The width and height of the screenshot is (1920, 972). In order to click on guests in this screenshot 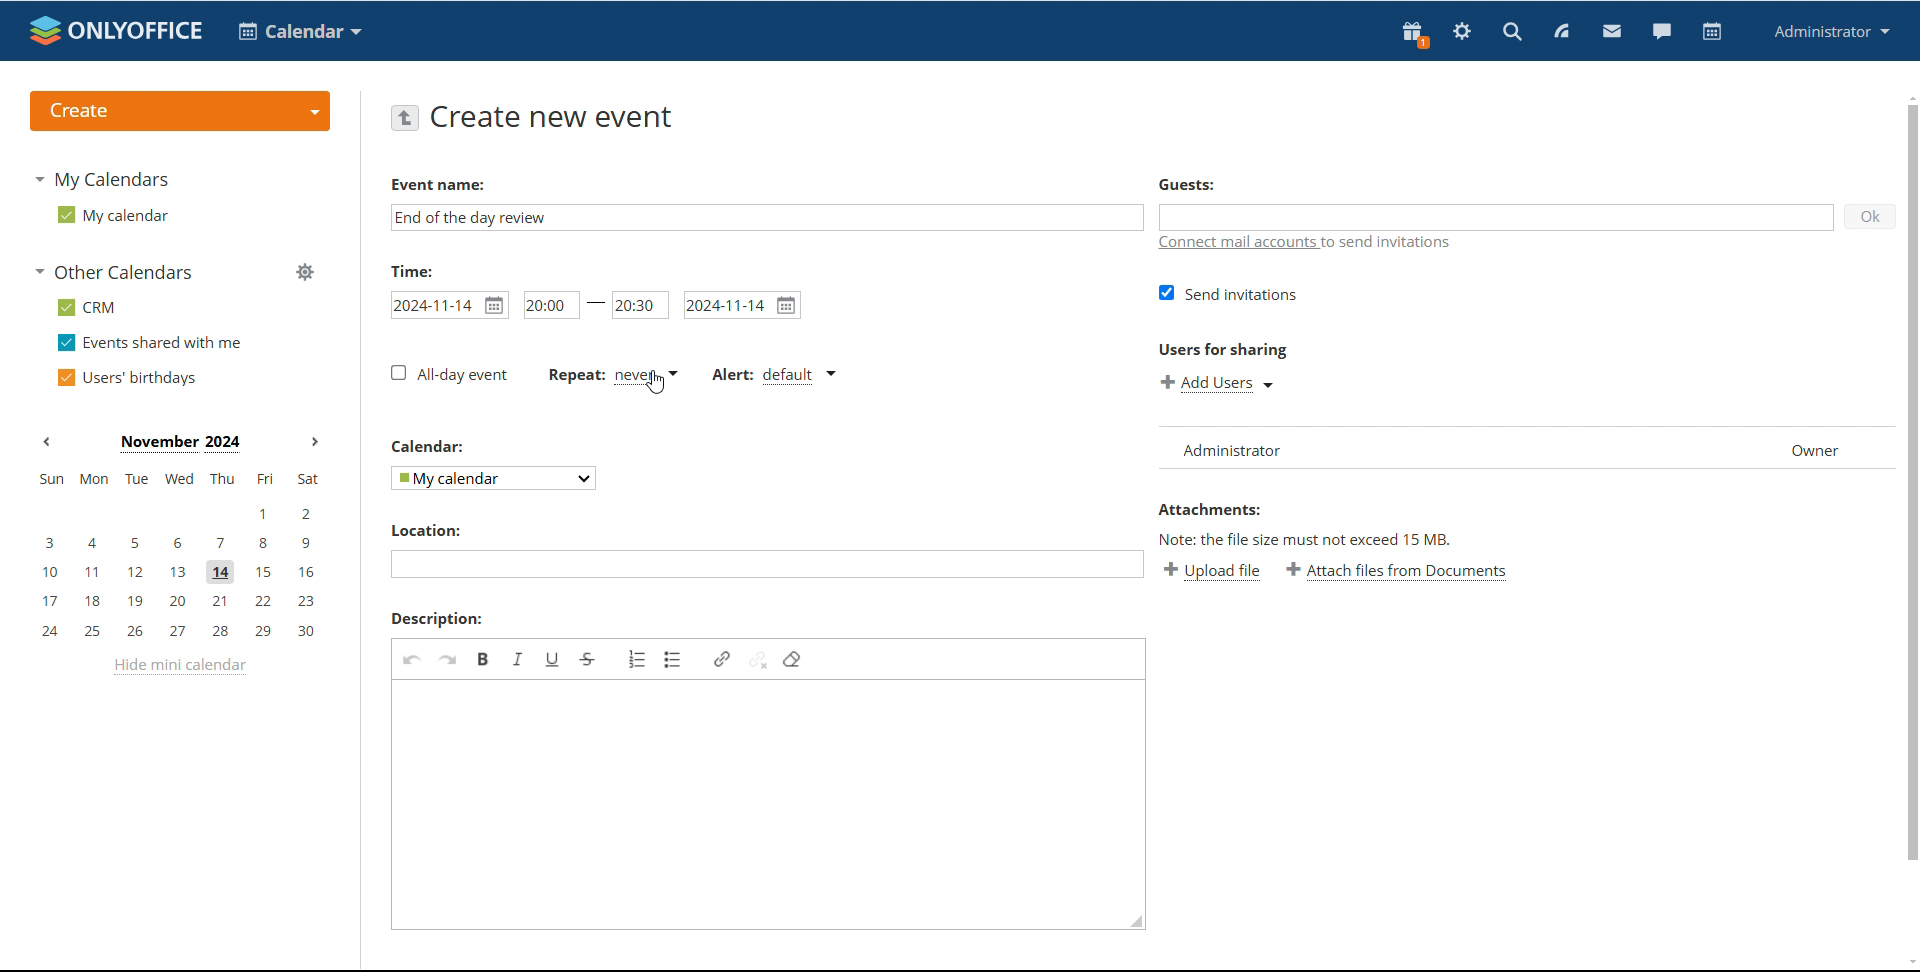, I will do `click(1186, 183)`.